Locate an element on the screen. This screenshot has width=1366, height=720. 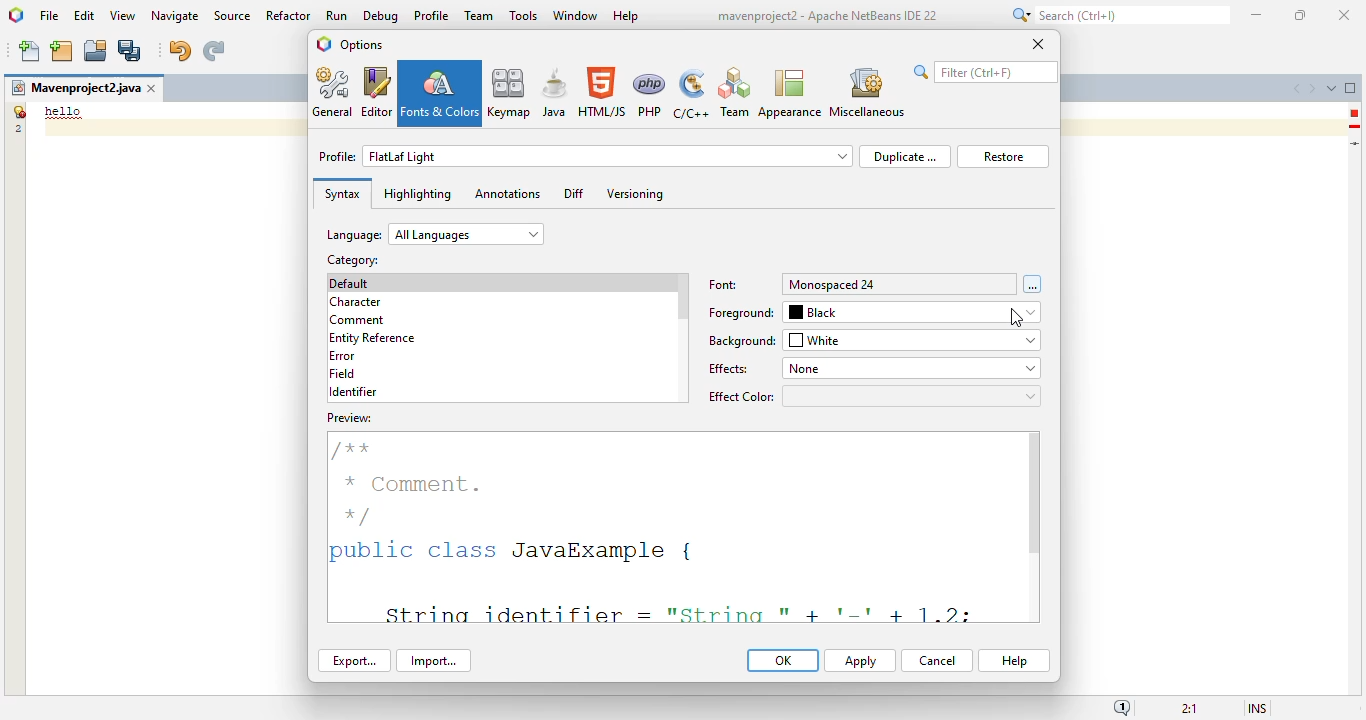
demo text is located at coordinates (64, 111).